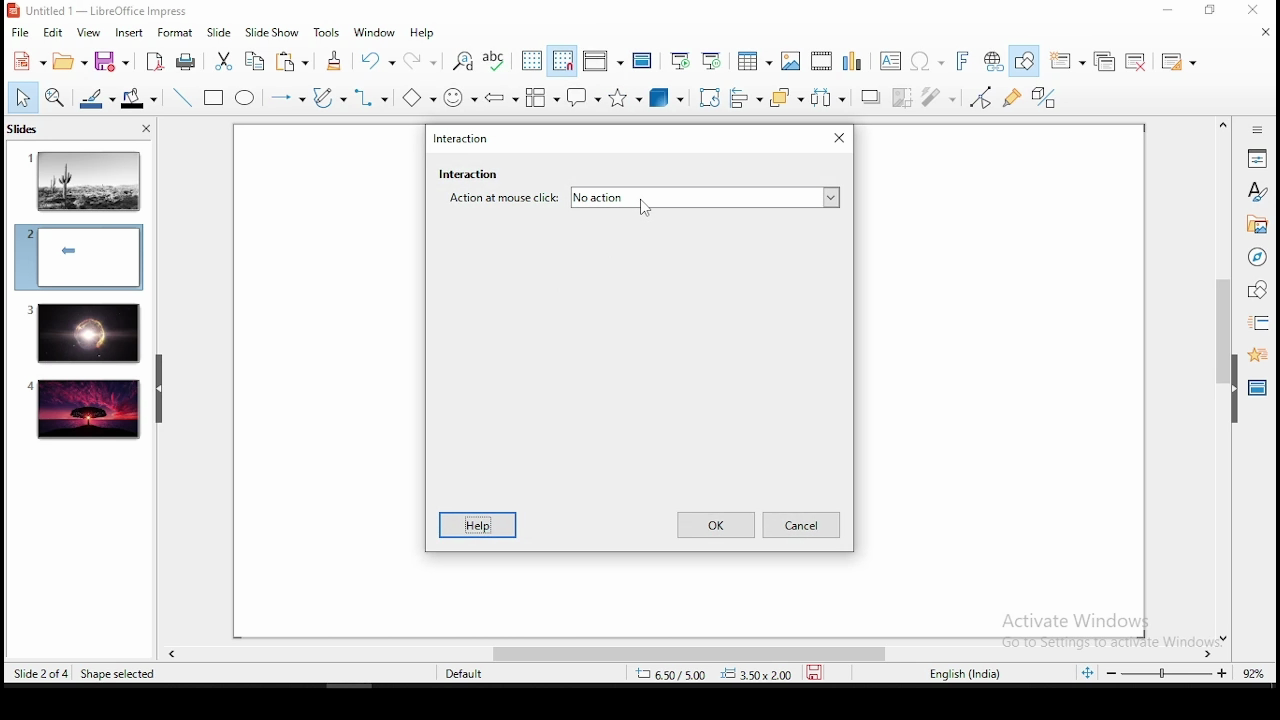 This screenshot has width=1280, height=720. I want to click on Close, so click(839, 139).